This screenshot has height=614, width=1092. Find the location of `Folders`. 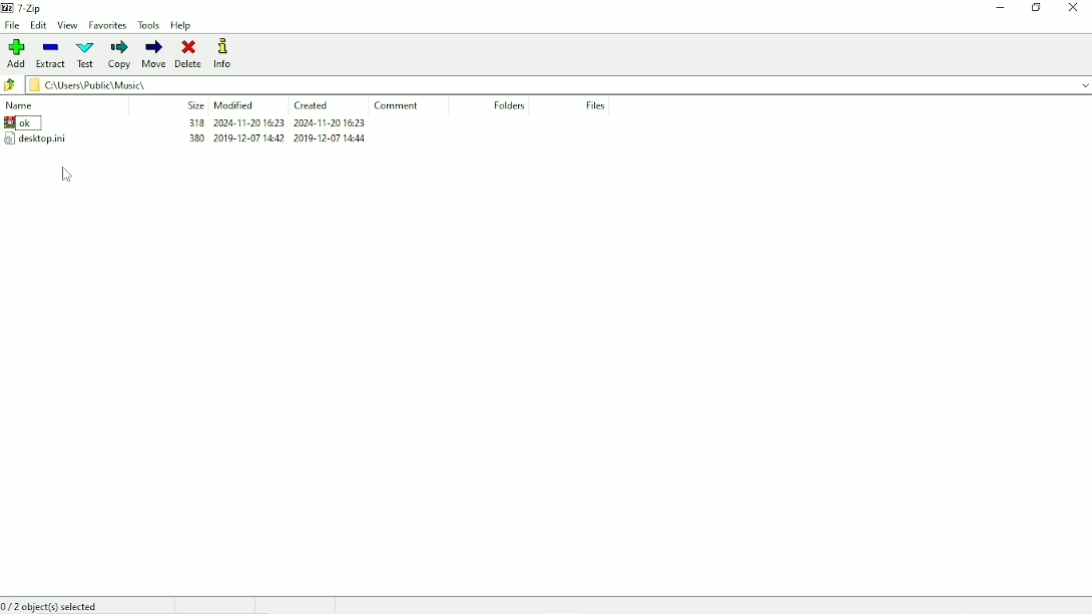

Folders is located at coordinates (509, 106).